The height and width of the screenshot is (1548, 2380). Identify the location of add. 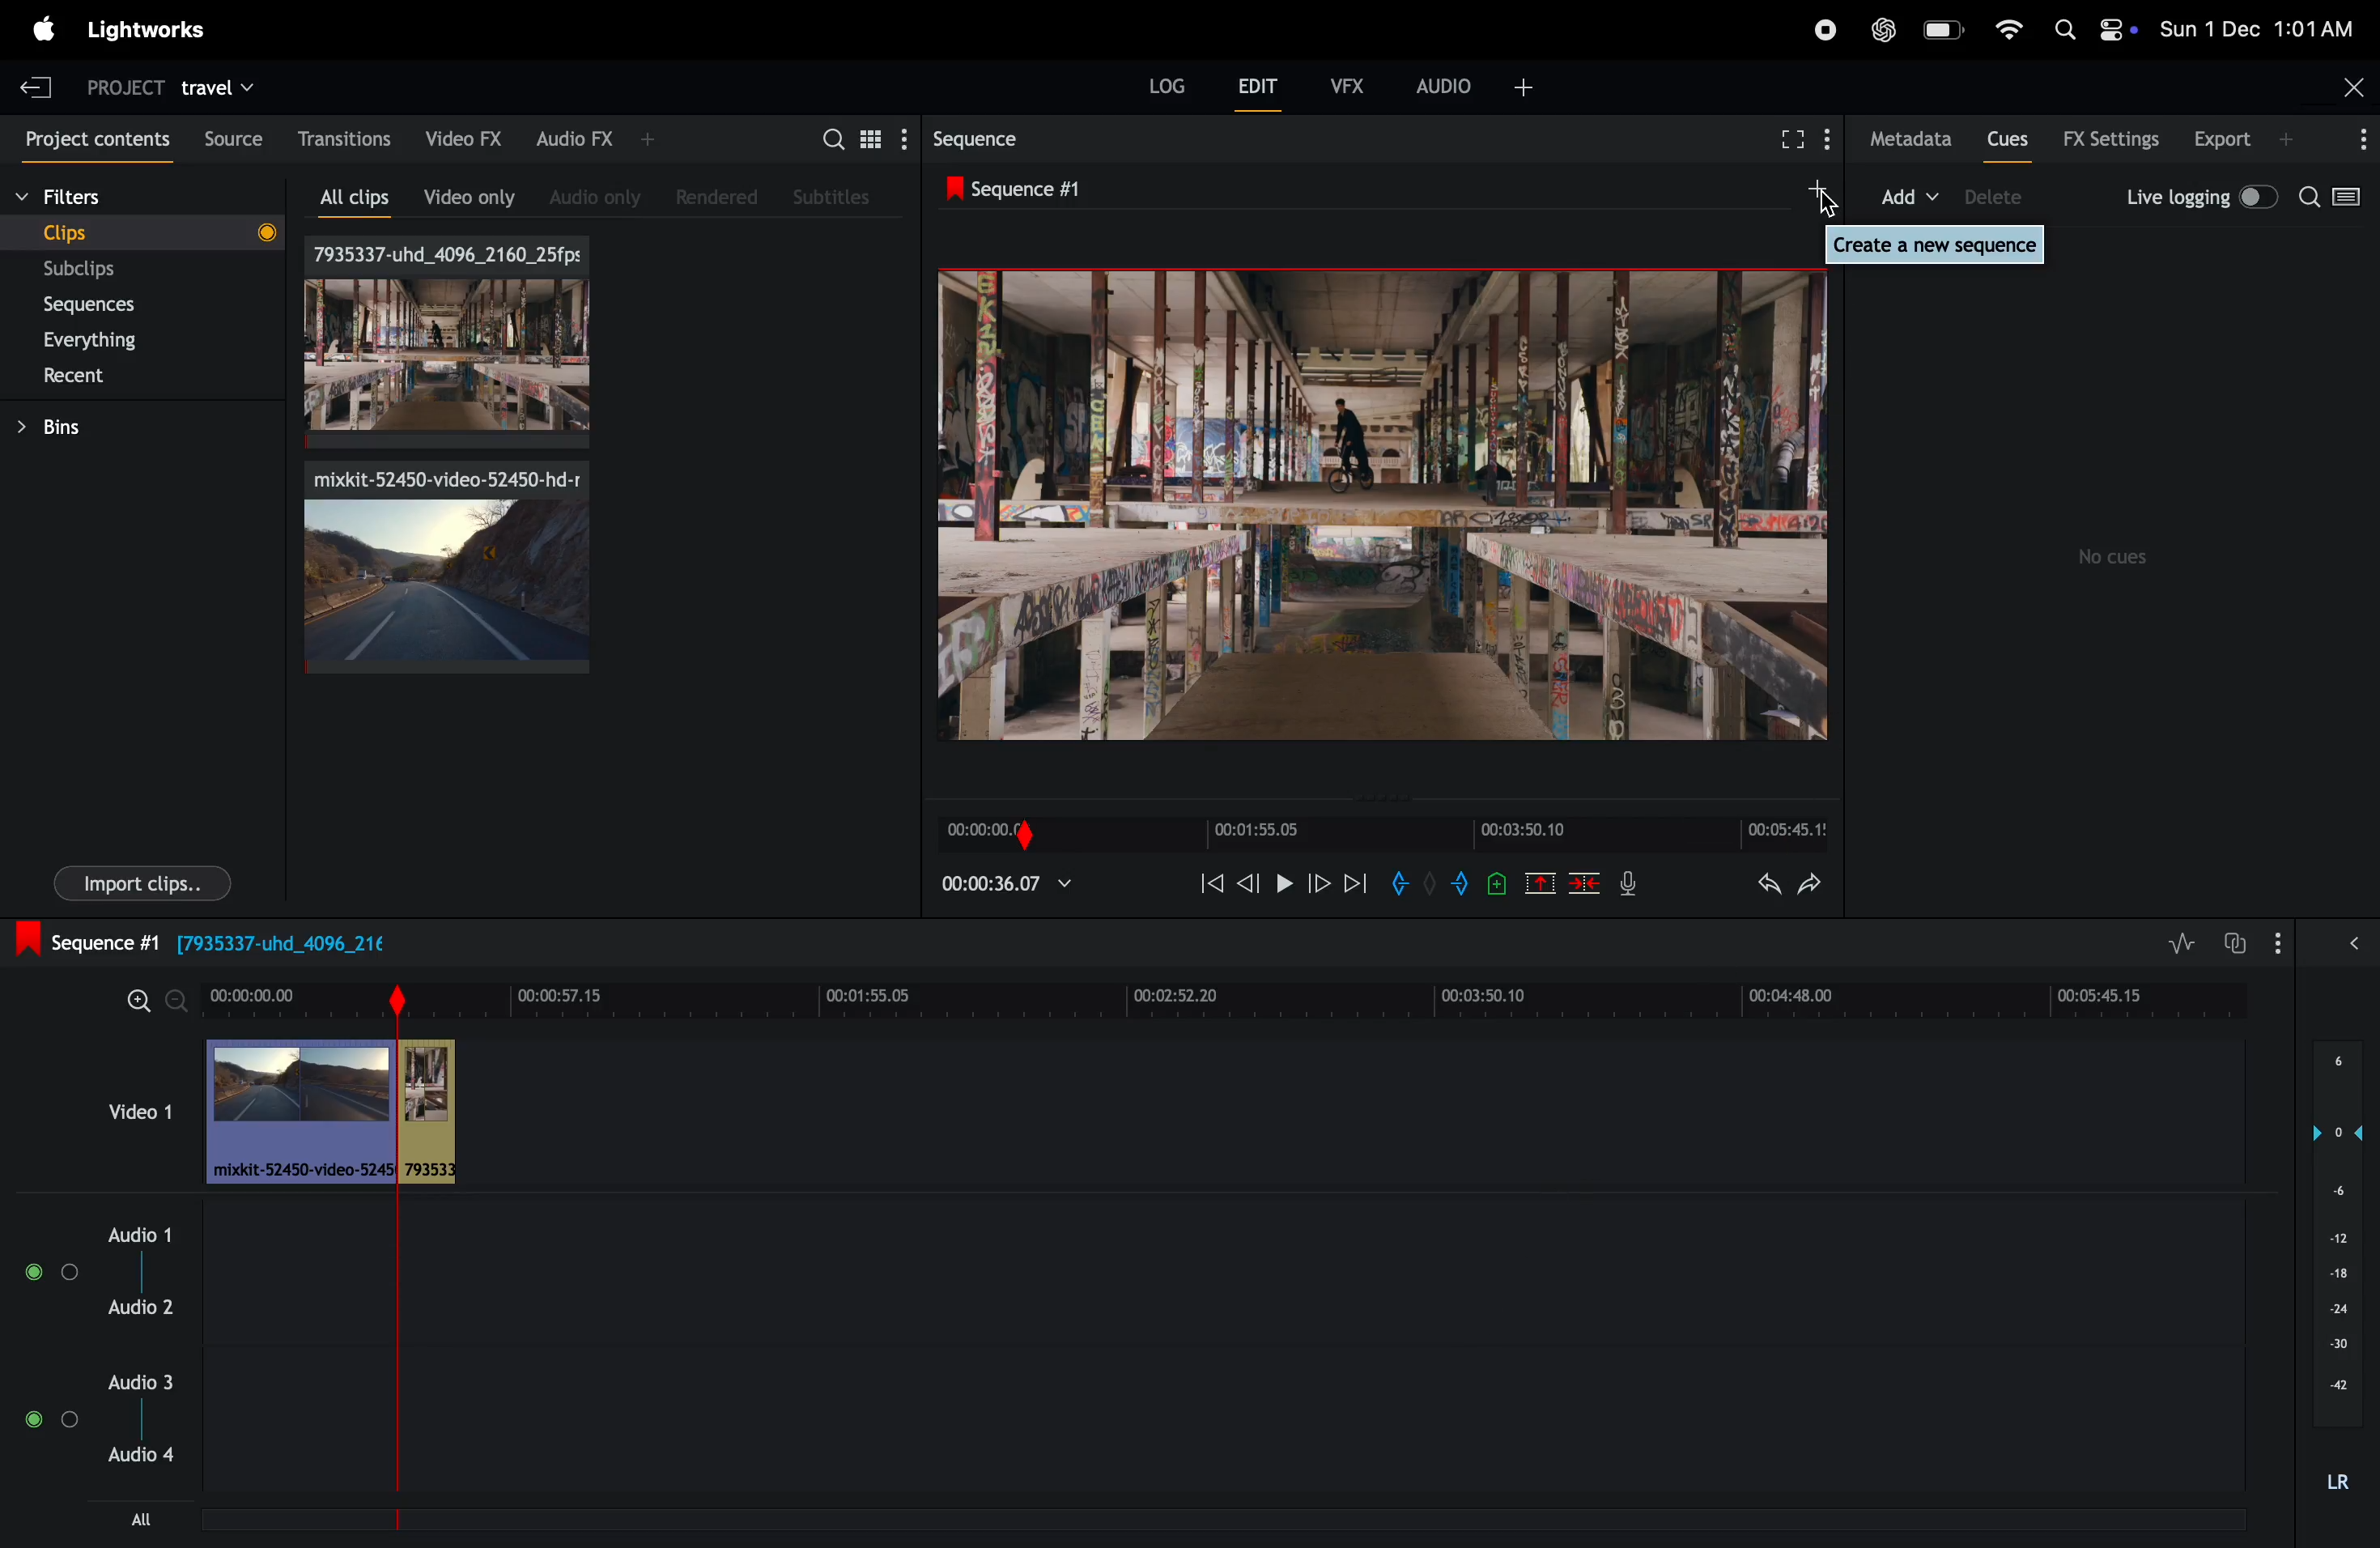
(1910, 192).